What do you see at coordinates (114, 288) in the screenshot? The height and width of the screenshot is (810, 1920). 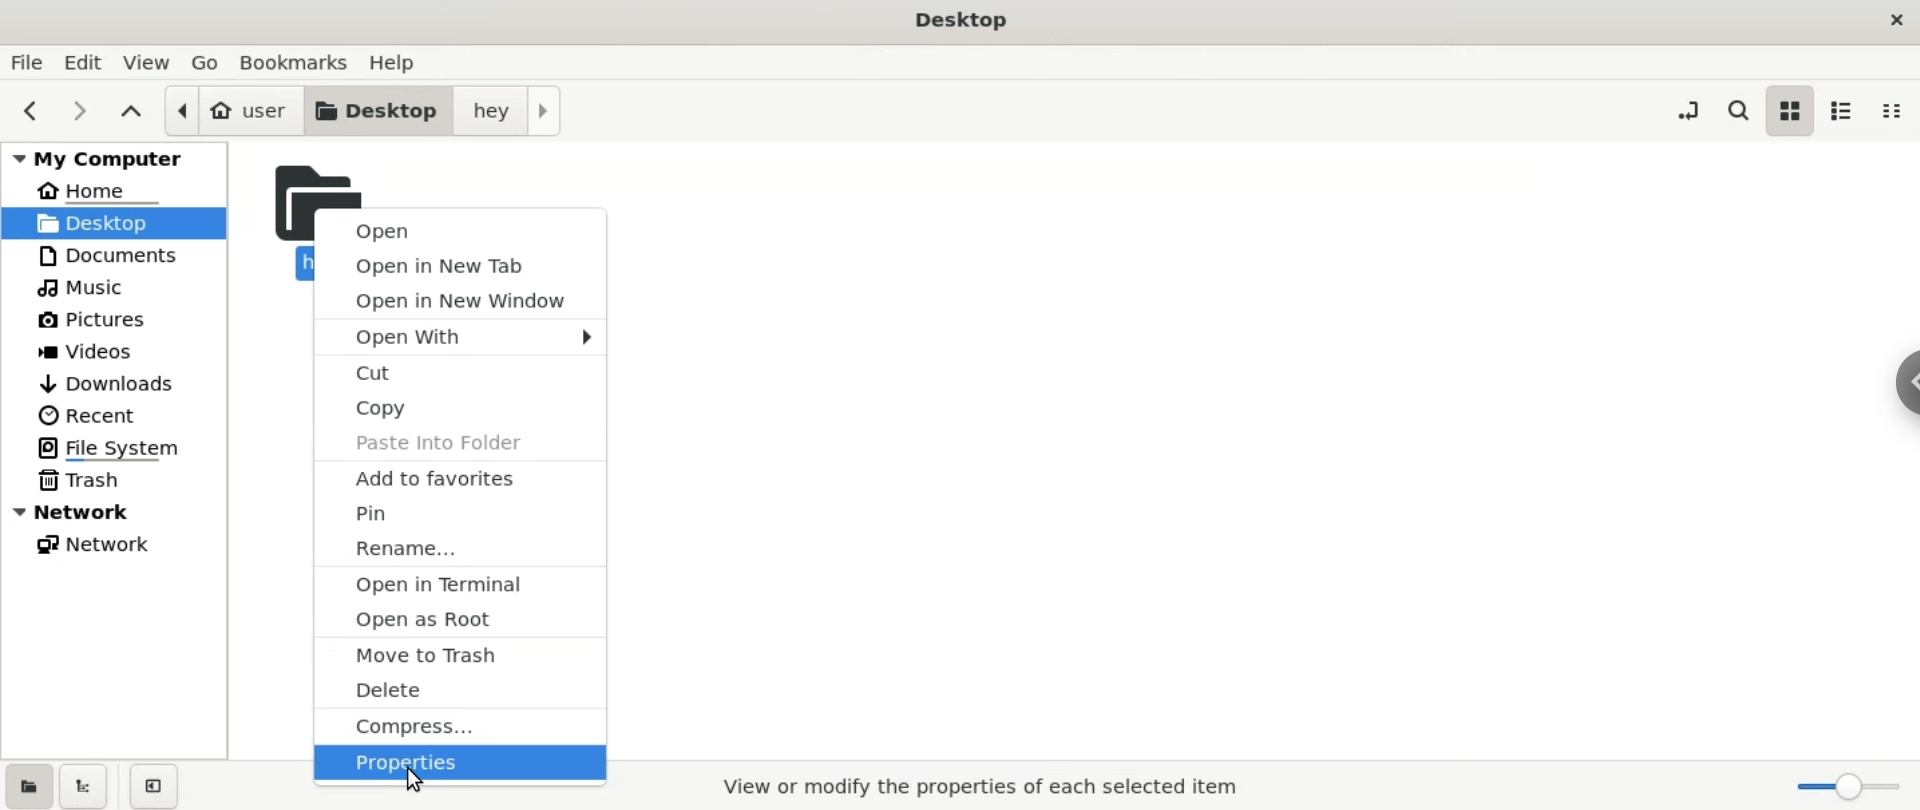 I see `music` at bounding box center [114, 288].